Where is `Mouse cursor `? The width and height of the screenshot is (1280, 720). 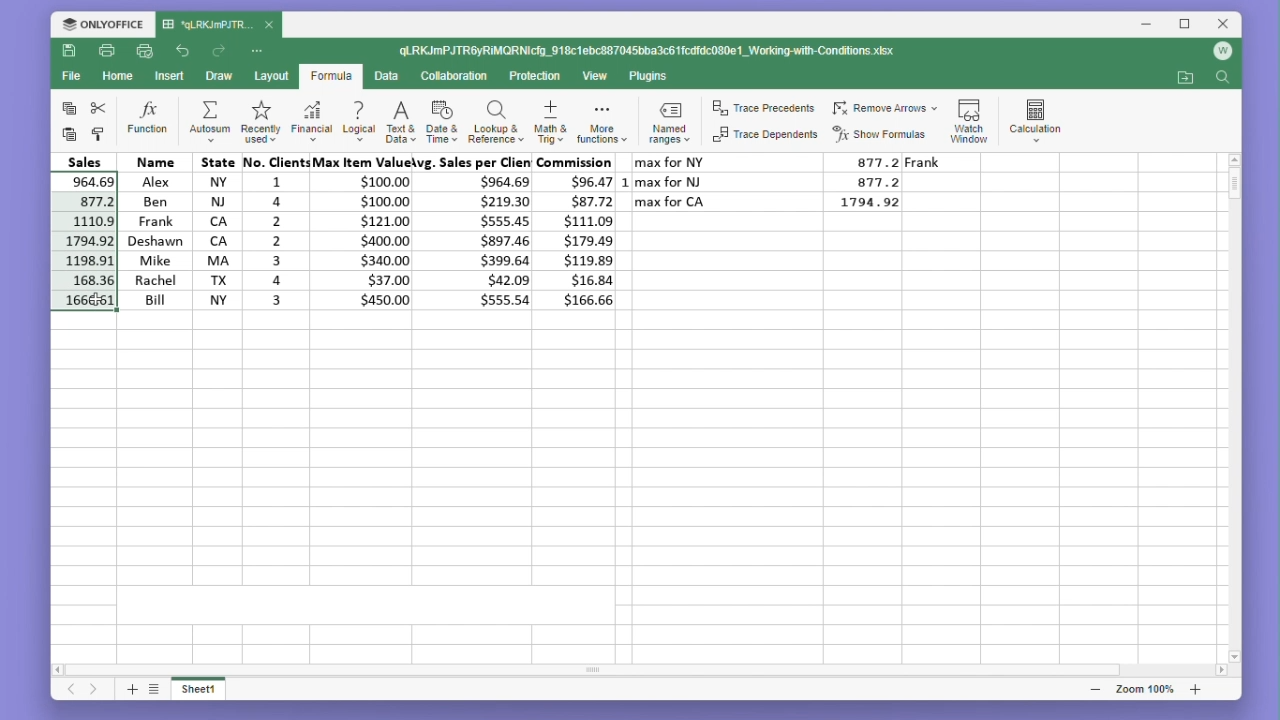
Mouse cursor  is located at coordinates (94, 301).